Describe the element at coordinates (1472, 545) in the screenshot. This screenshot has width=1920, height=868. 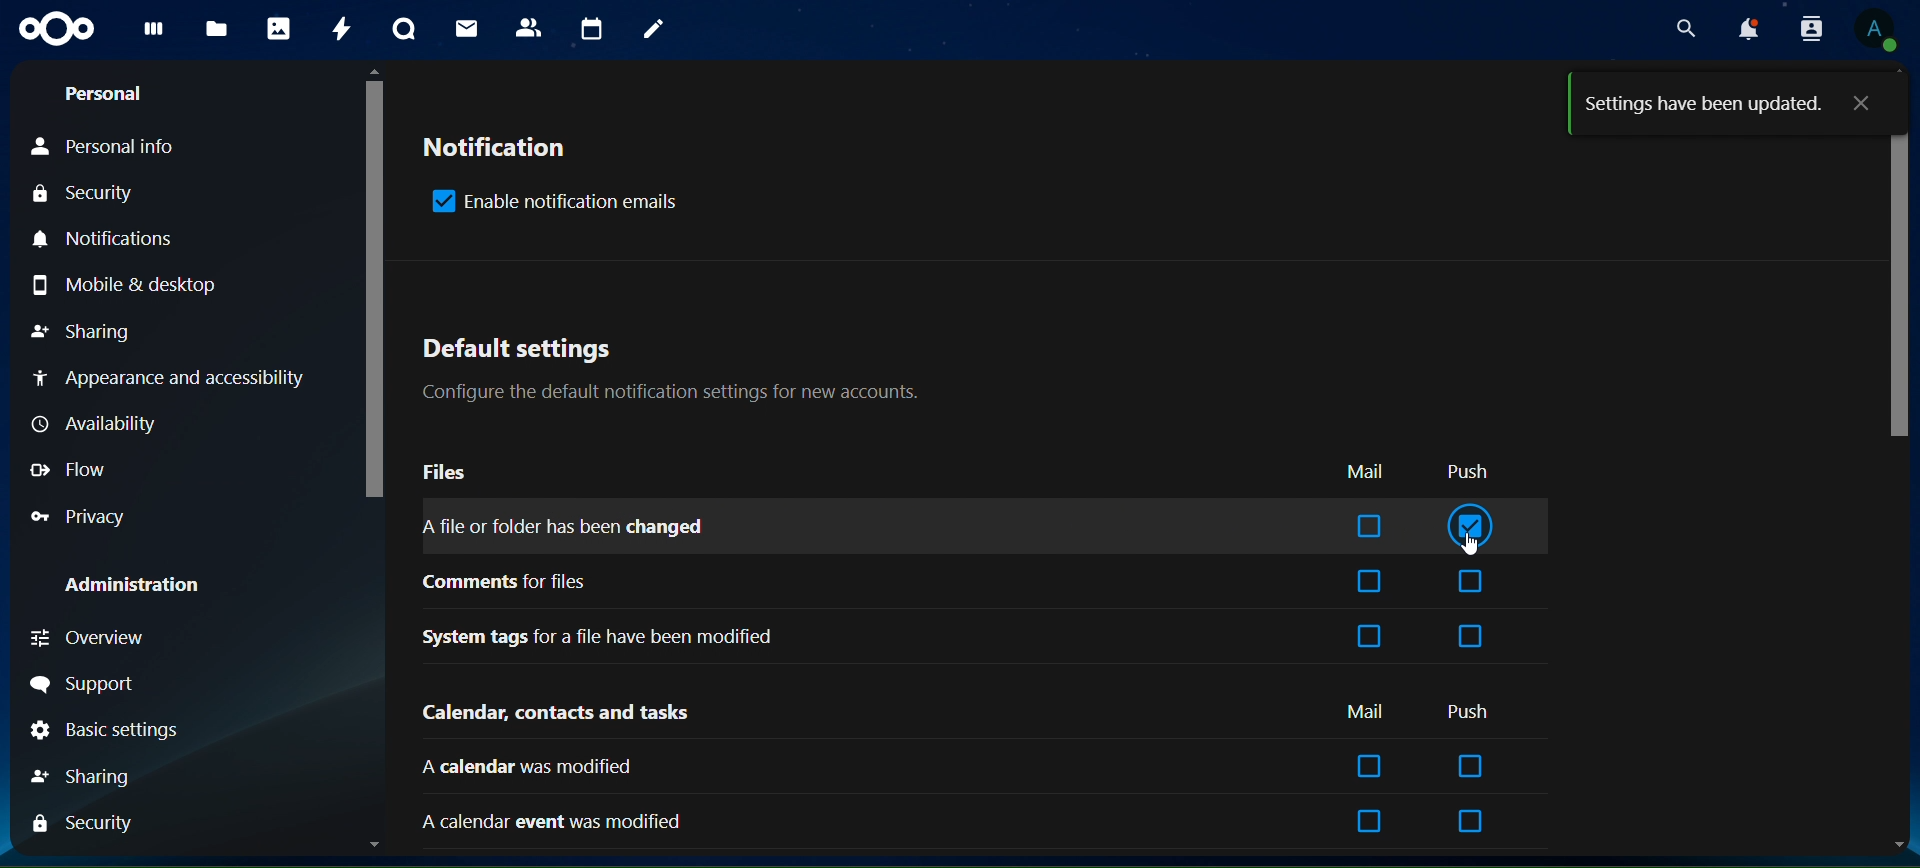
I see `cursor` at that location.